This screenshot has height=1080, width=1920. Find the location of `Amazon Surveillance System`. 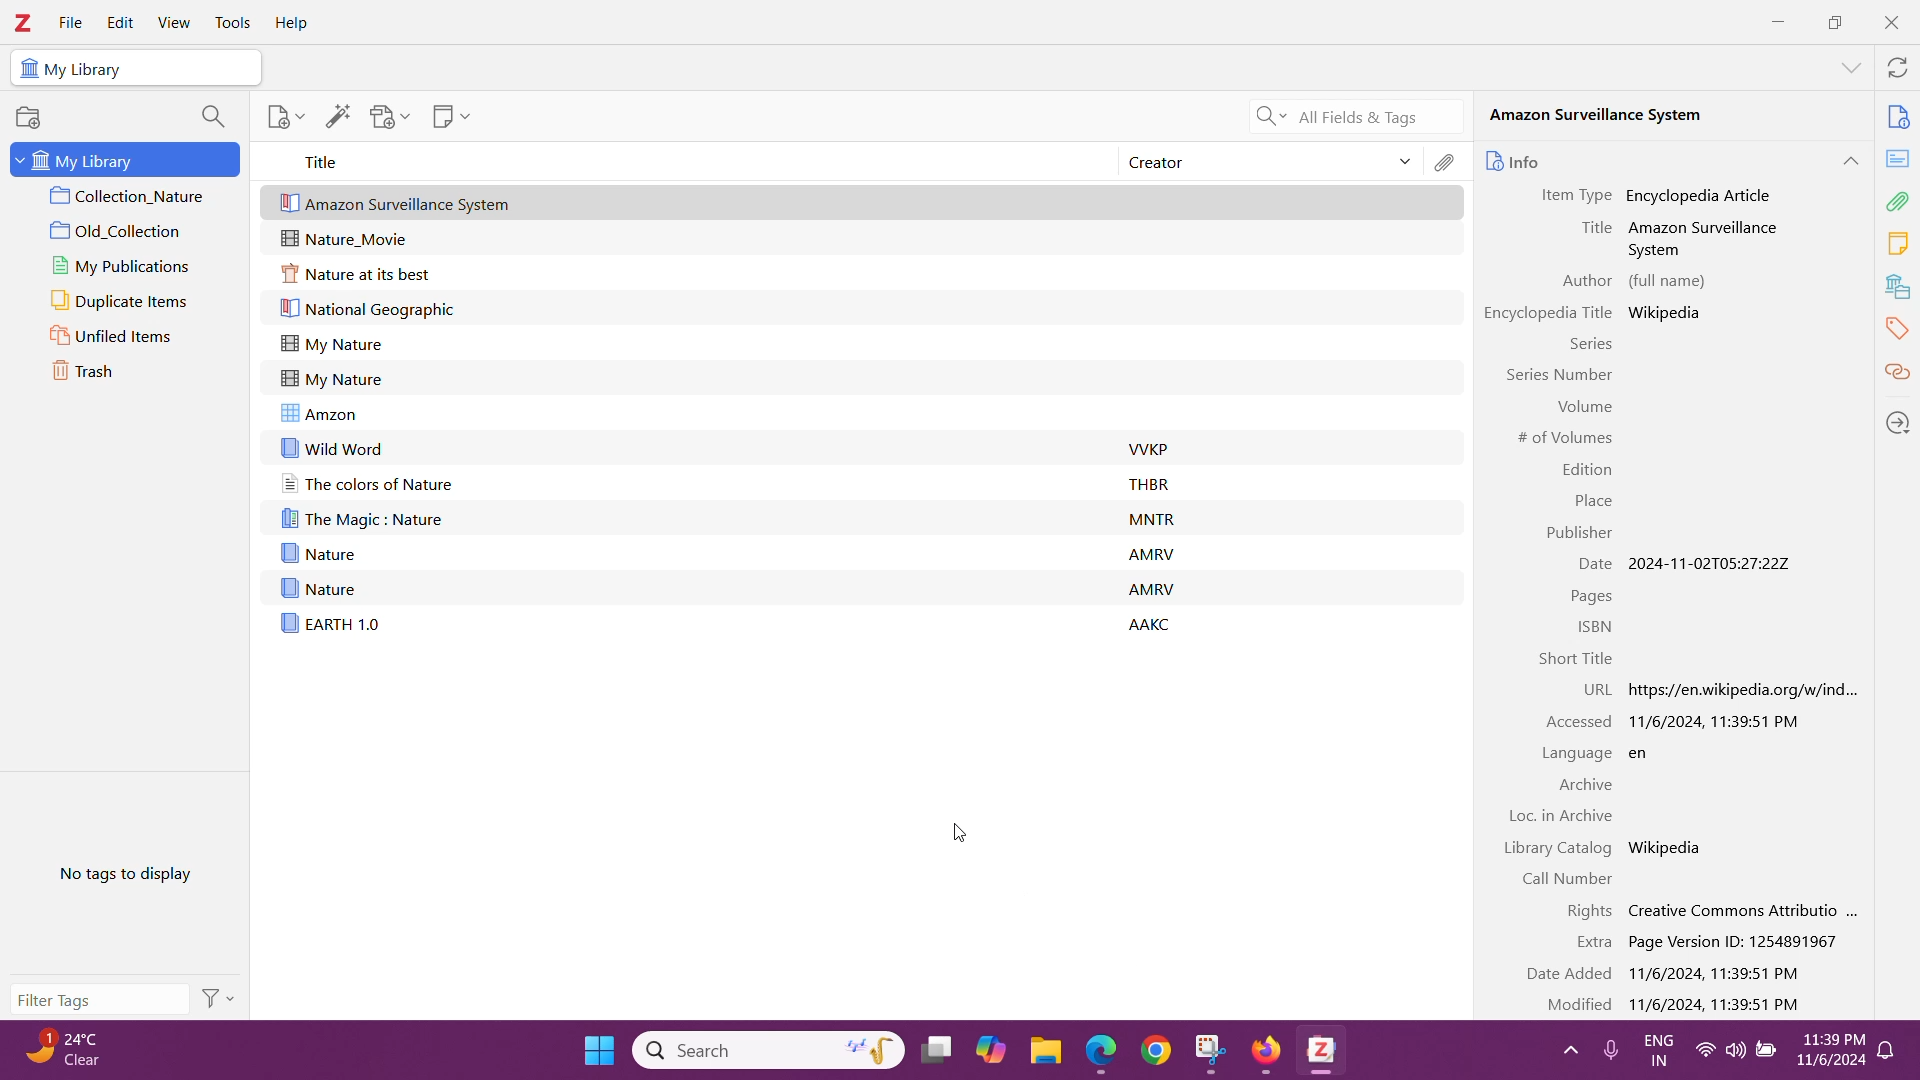

Amazon Surveillance System is located at coordinates (1722, 239).